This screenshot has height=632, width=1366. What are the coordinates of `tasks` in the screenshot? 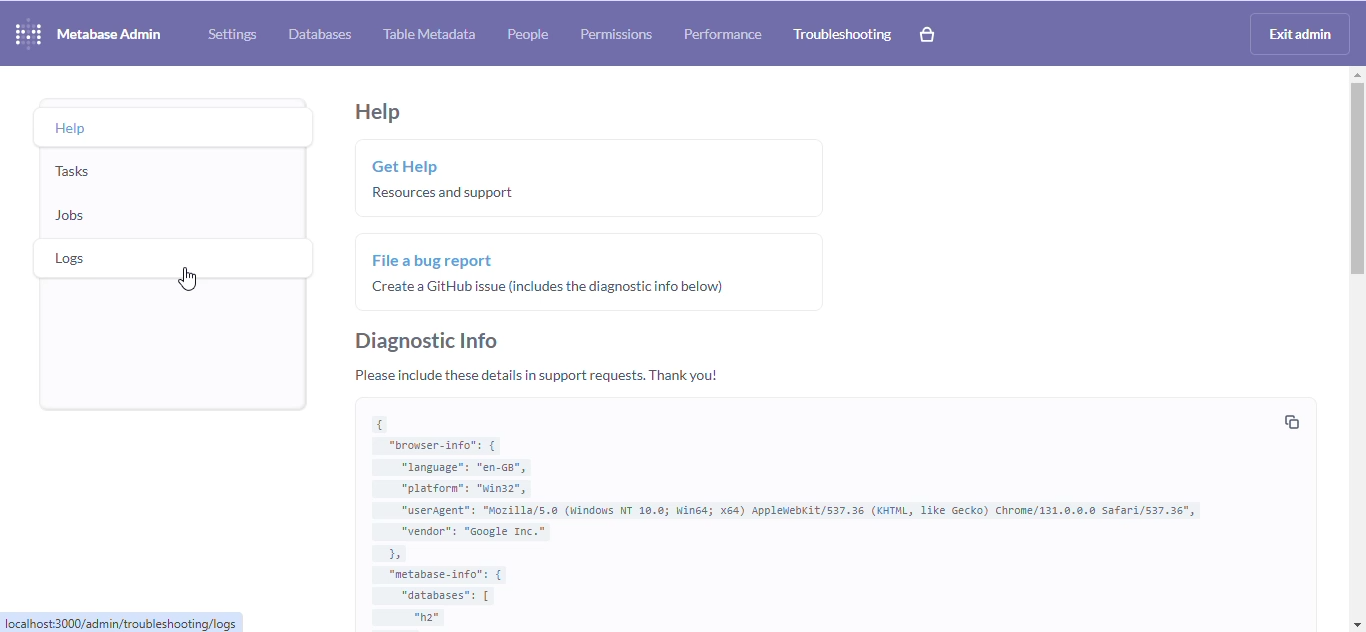 It's located at (73, 170).